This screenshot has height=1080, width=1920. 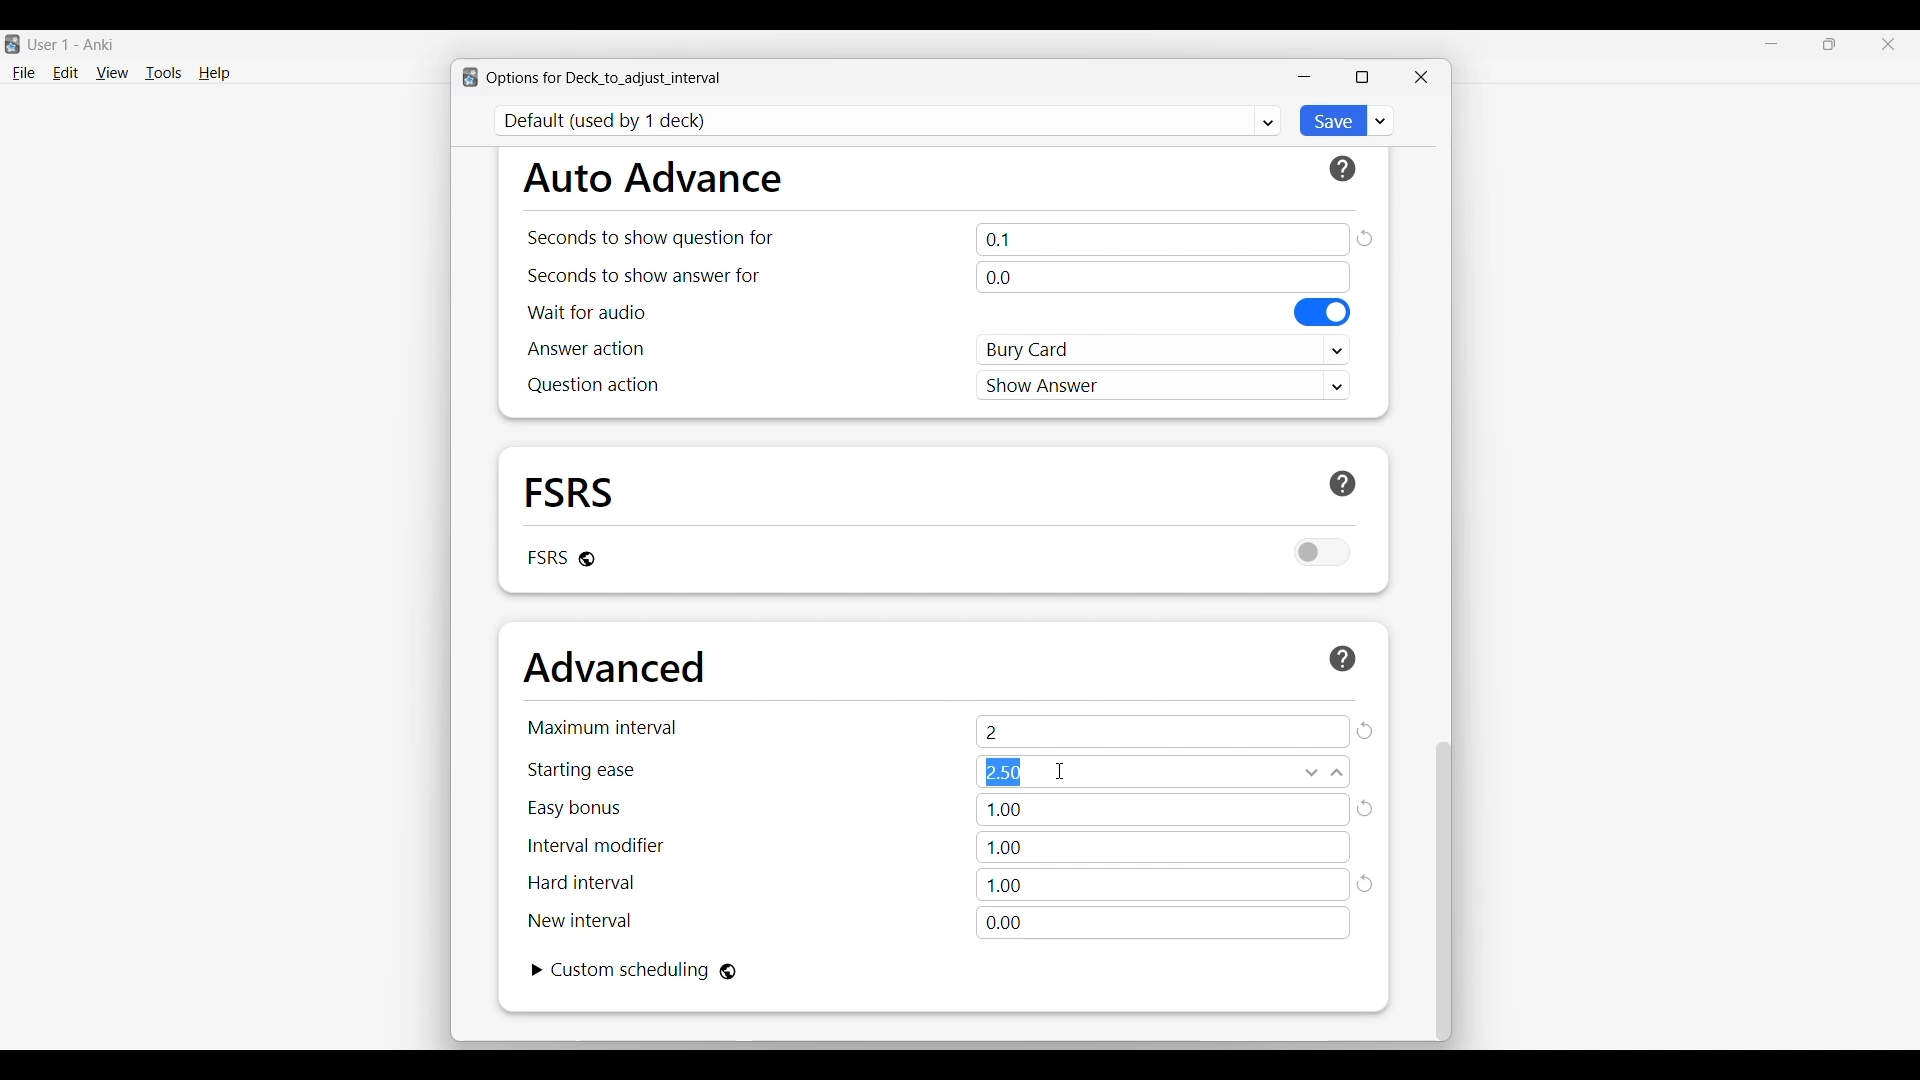 What do you see at coordinates (470, 77) in the screenshot?
I see `Software logo` at bounding box center [470, 77].